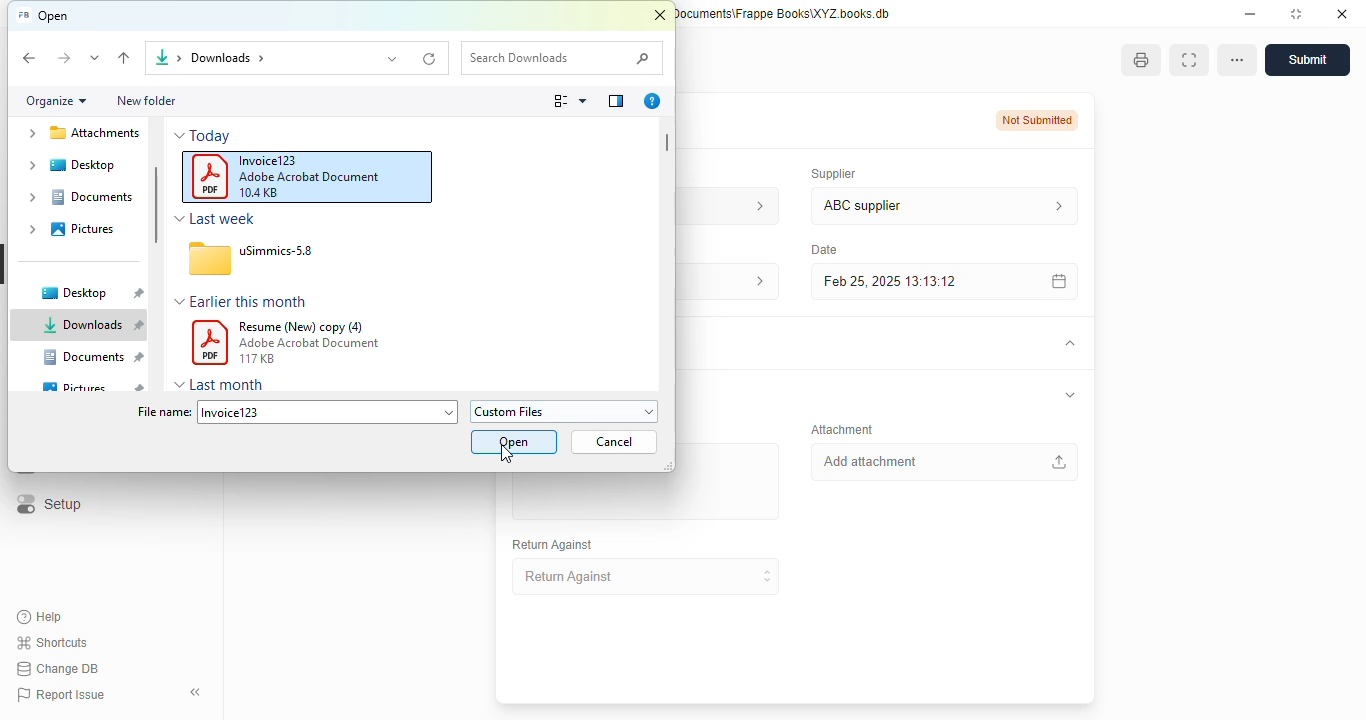 This screenshot has width=1366, height=720. Describe the element at coordinates (47, 505) in the screenshot. I see `setup` at that location.